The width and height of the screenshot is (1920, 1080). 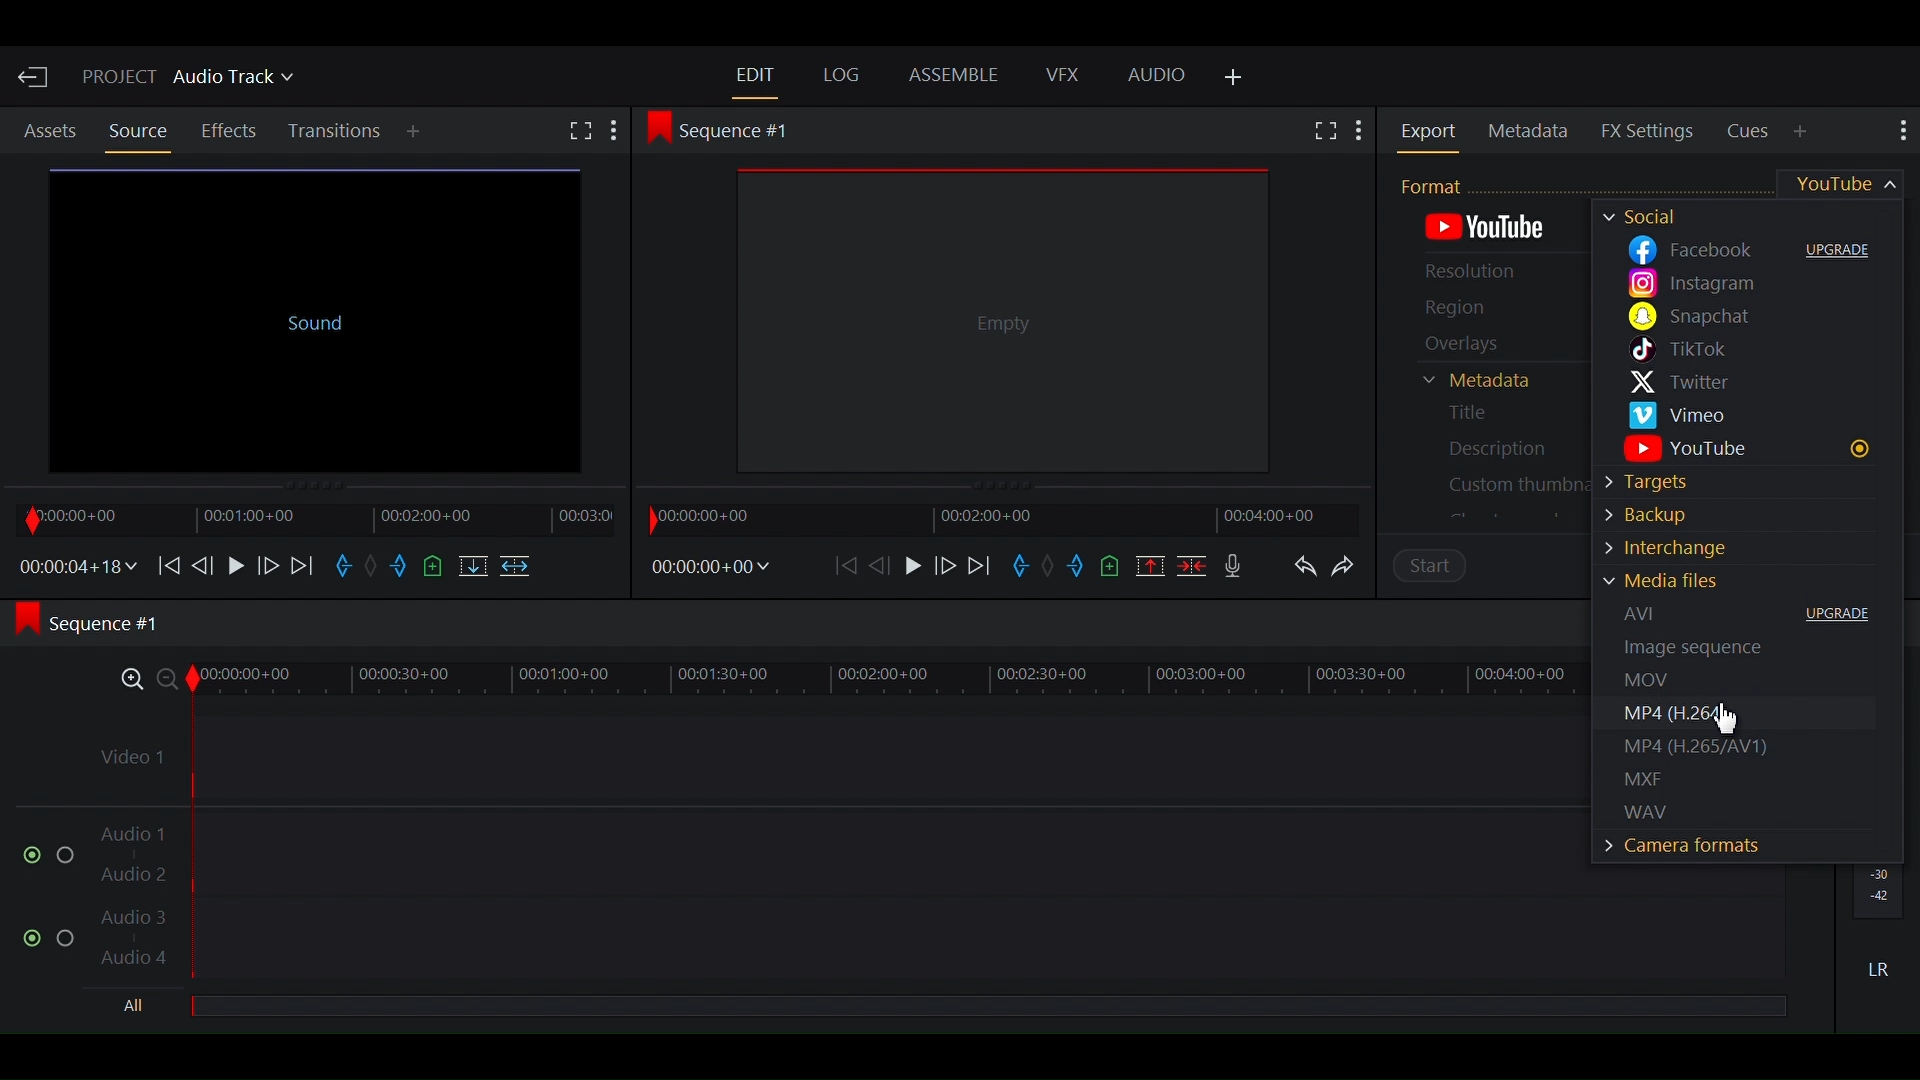 What do you see at coordinates (1079, 569) in the screenshot?
I see `Mark out` at bounding box center [1079, 569].